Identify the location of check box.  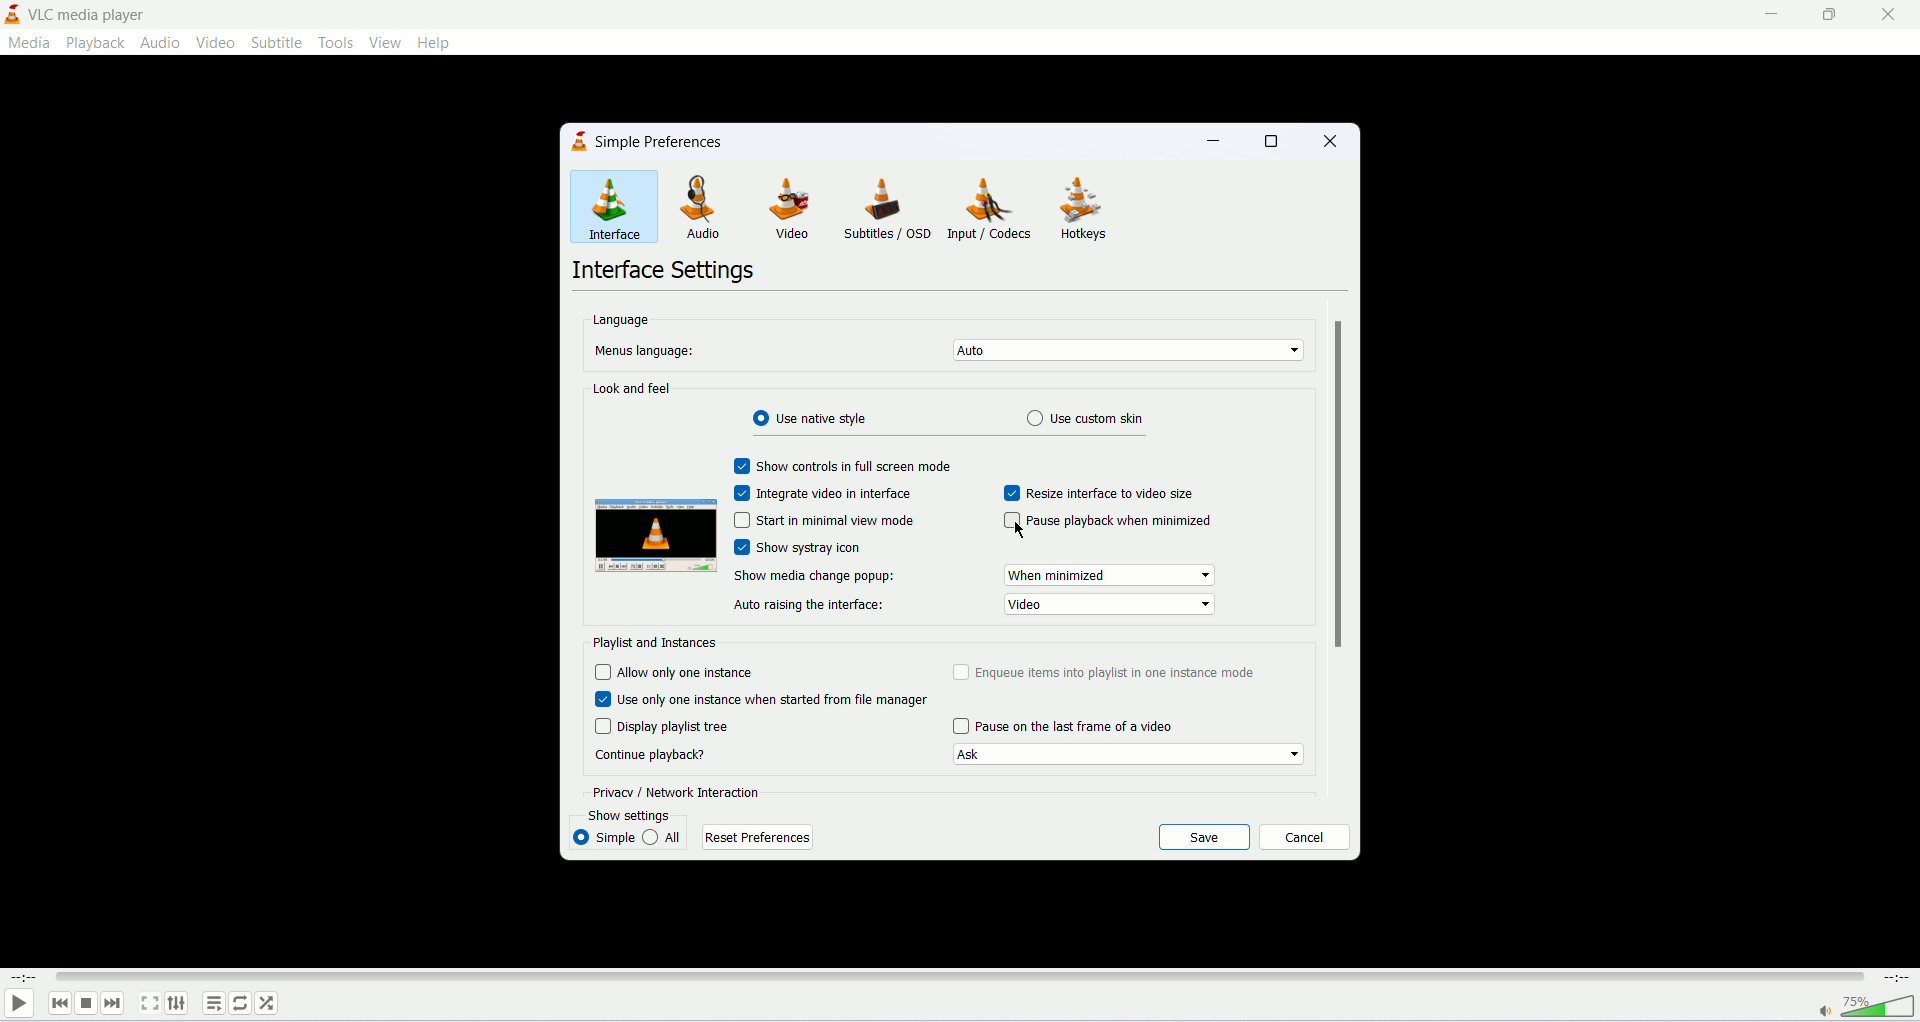
(961, 669).